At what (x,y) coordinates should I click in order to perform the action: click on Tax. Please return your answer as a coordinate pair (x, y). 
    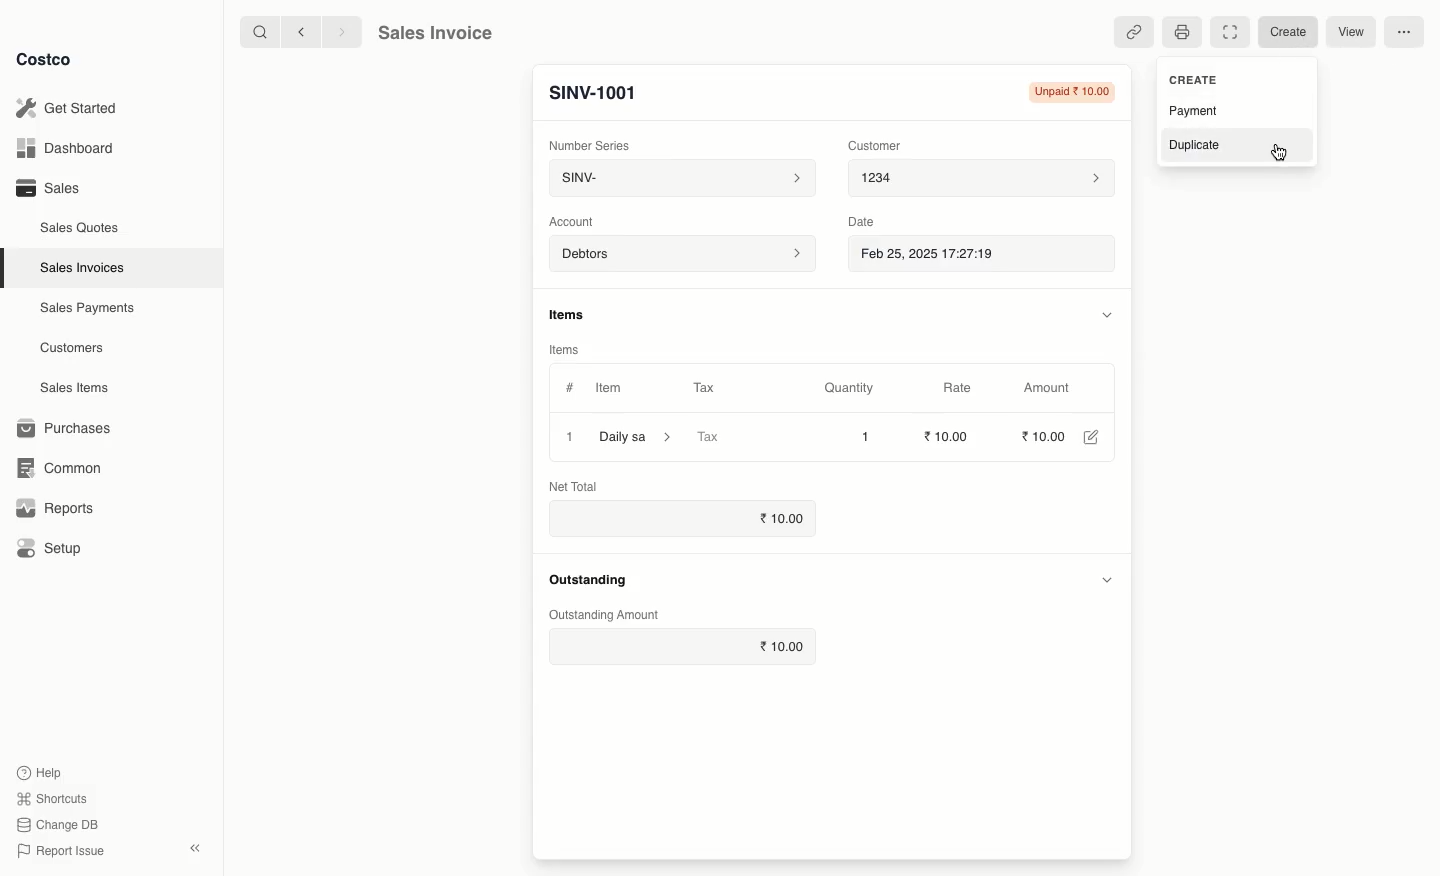
    Looking at the image, I should click on (710, 435).